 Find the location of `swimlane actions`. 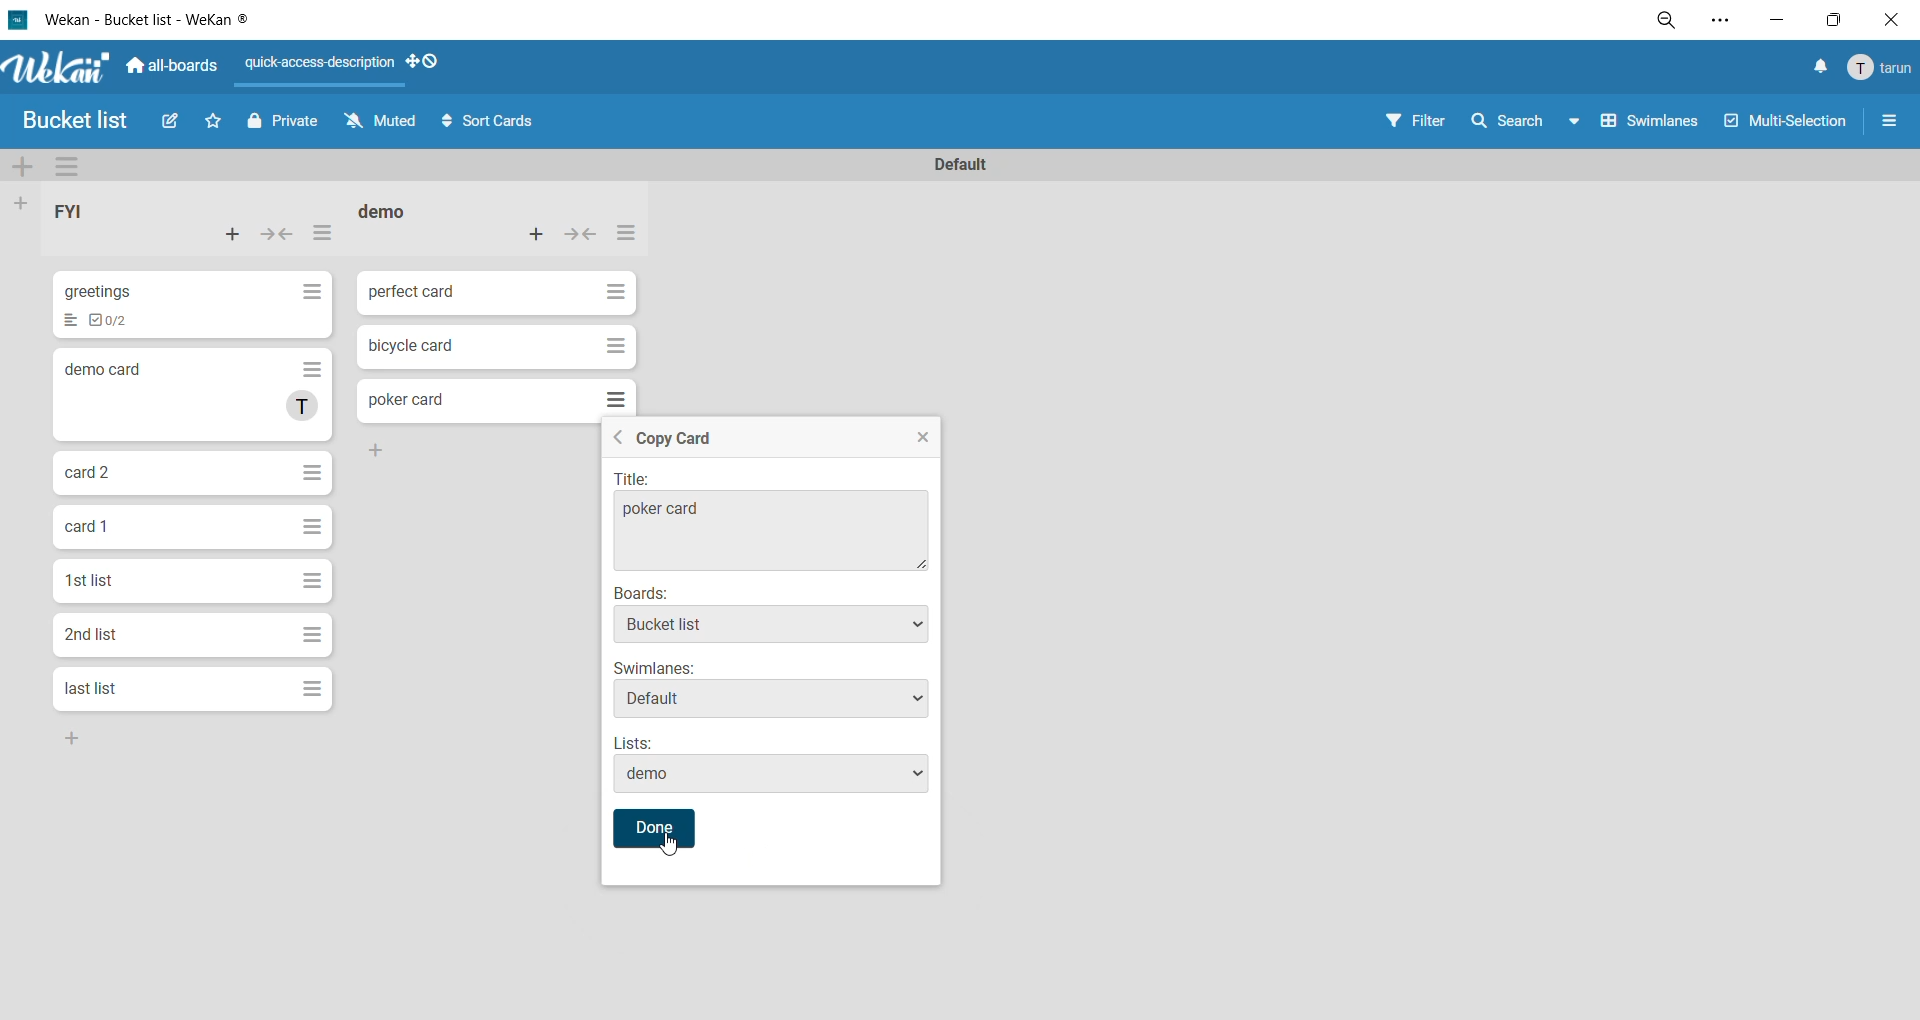

swimlane actions is located at coordinates (76, 168).